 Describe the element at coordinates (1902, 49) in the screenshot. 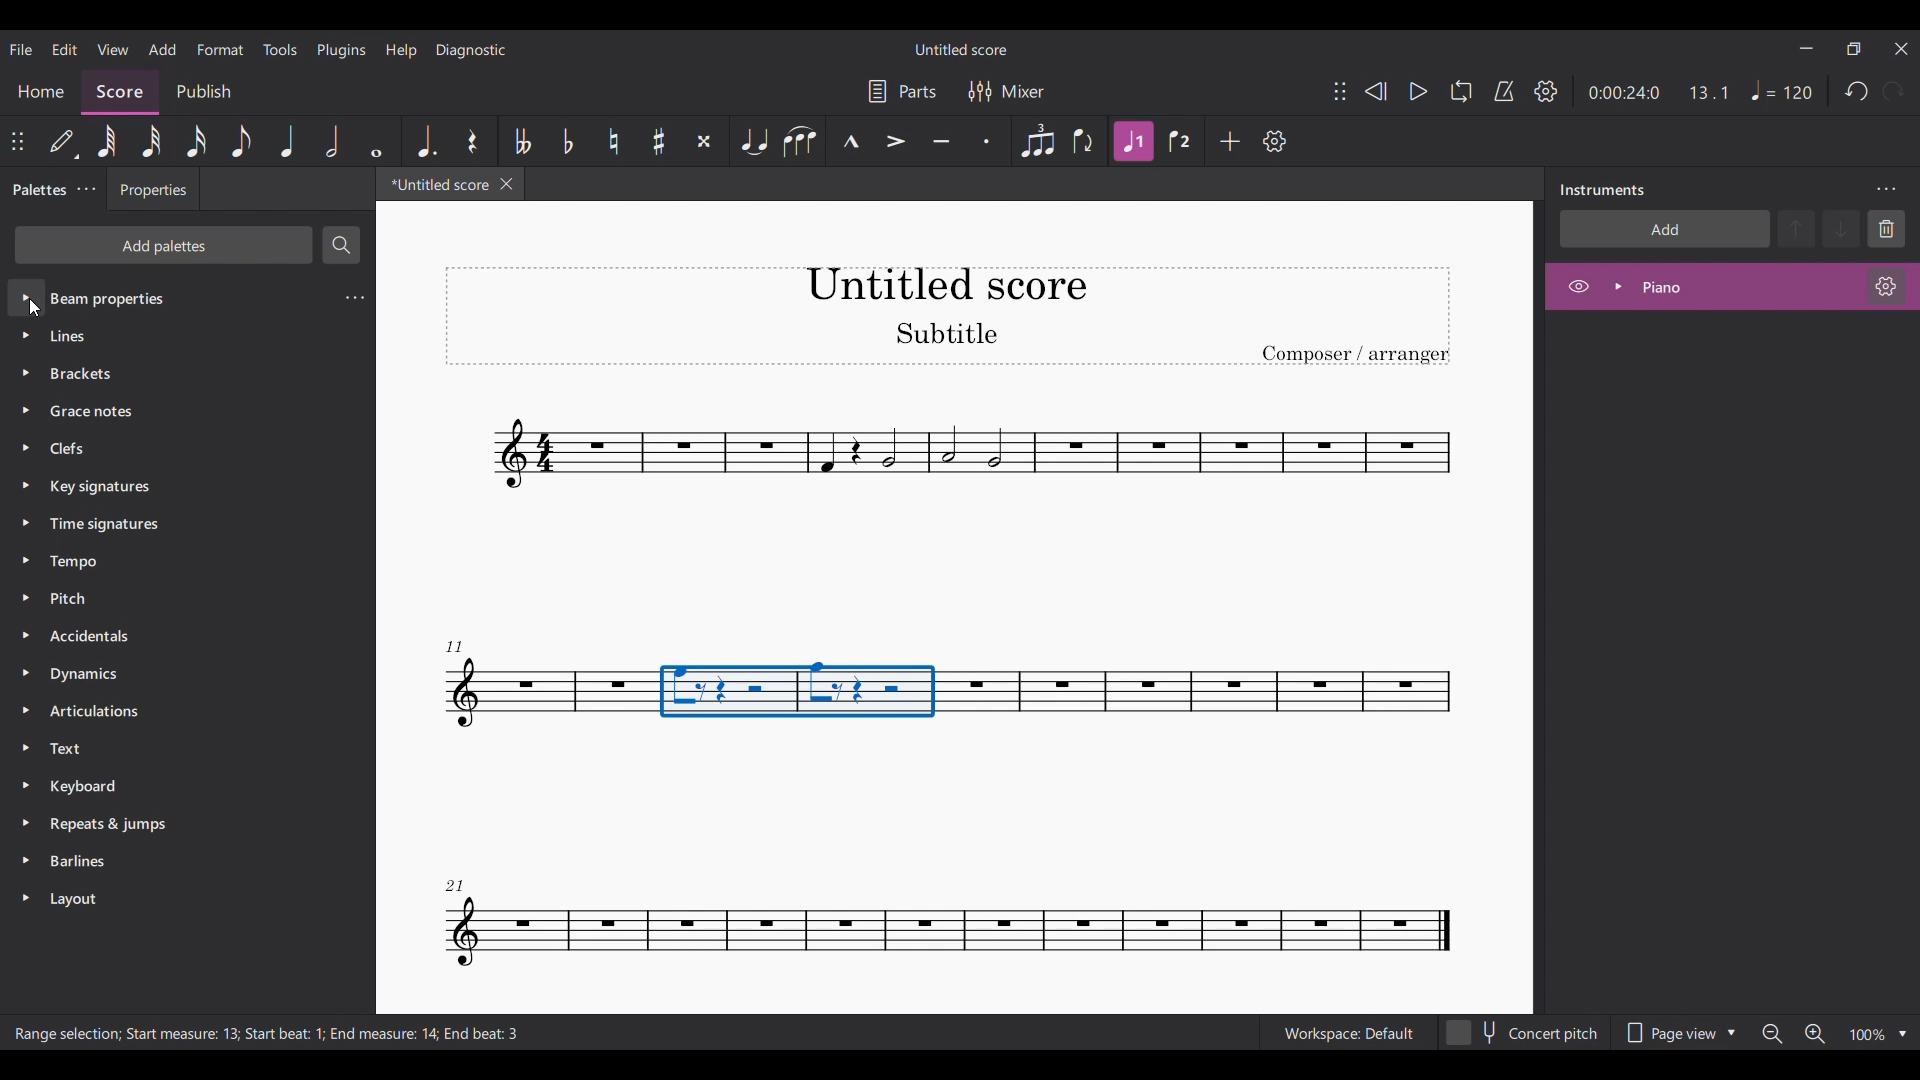

I see `Close interface` at that location.